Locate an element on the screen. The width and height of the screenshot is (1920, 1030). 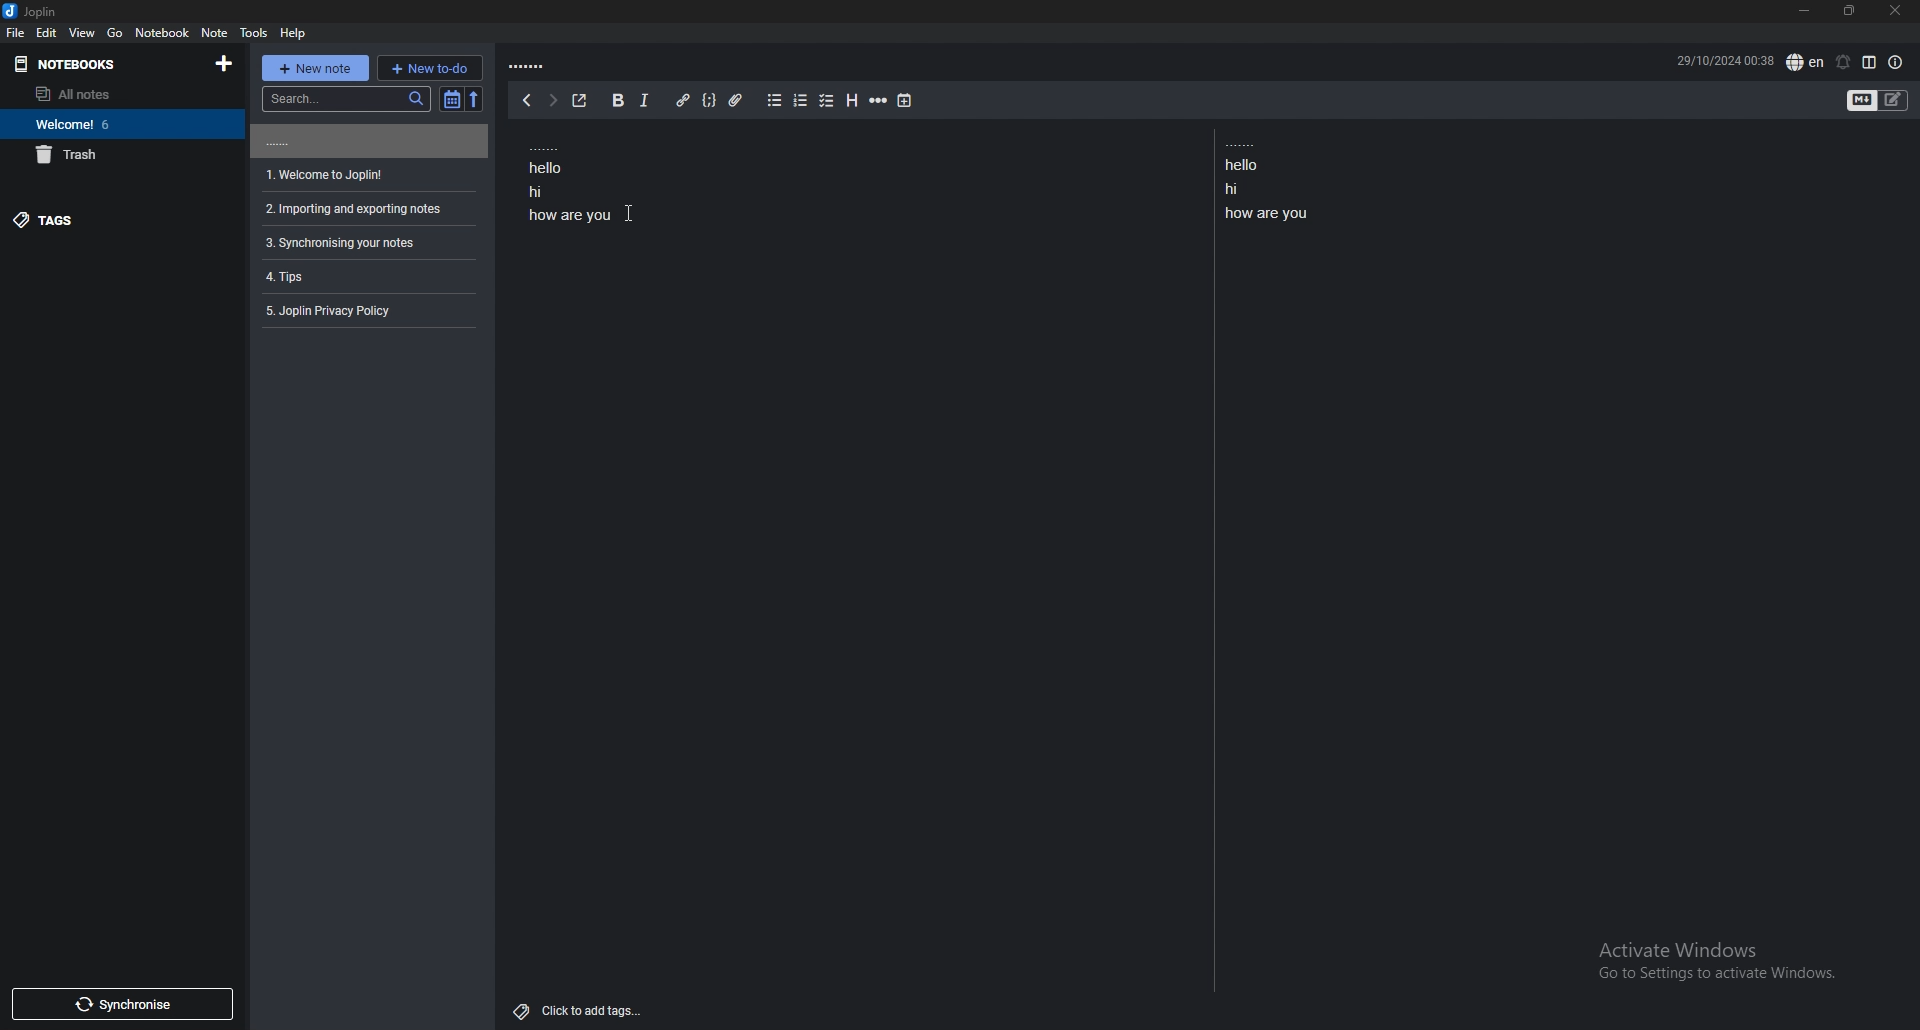
tags is located at coordinates (115, 221).